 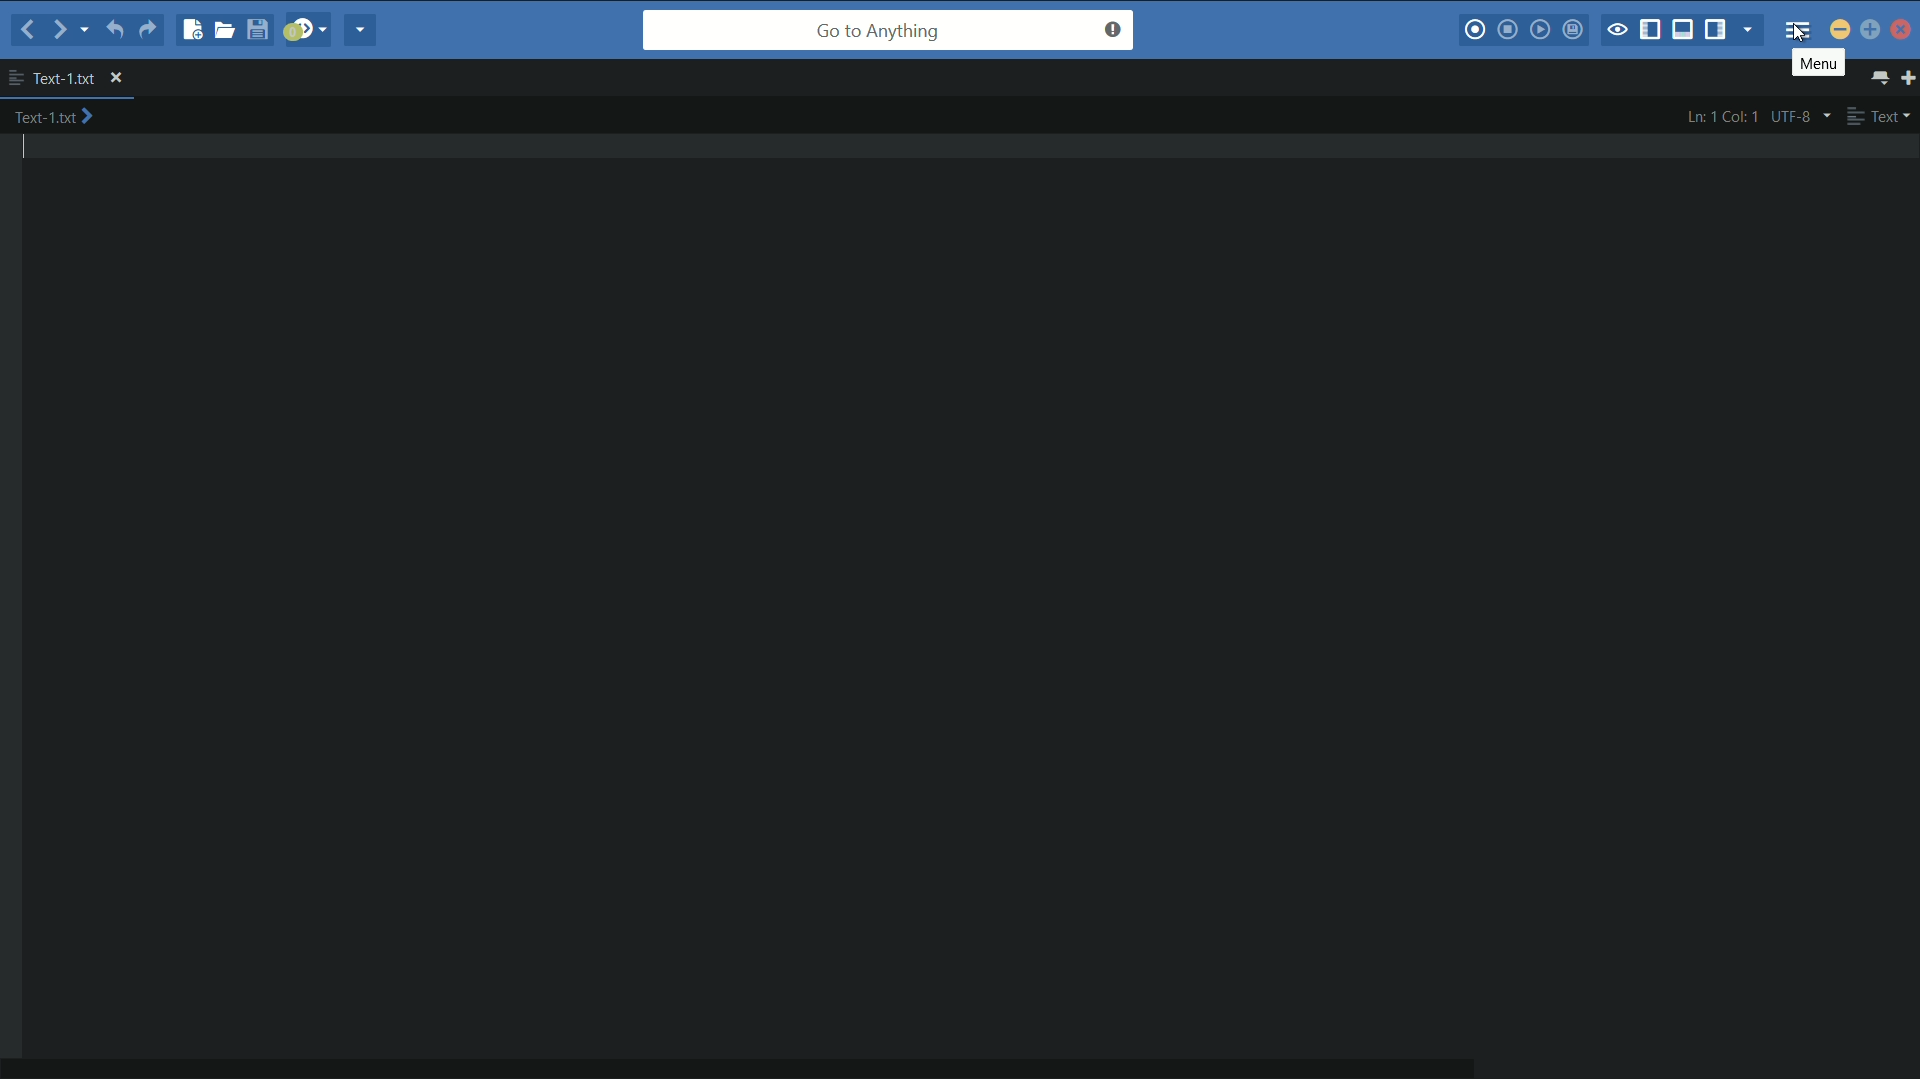 What do you see at coordinates (62, 117) in the screenshot?
I see `text-1.txt` at bounding box center [62, 117].